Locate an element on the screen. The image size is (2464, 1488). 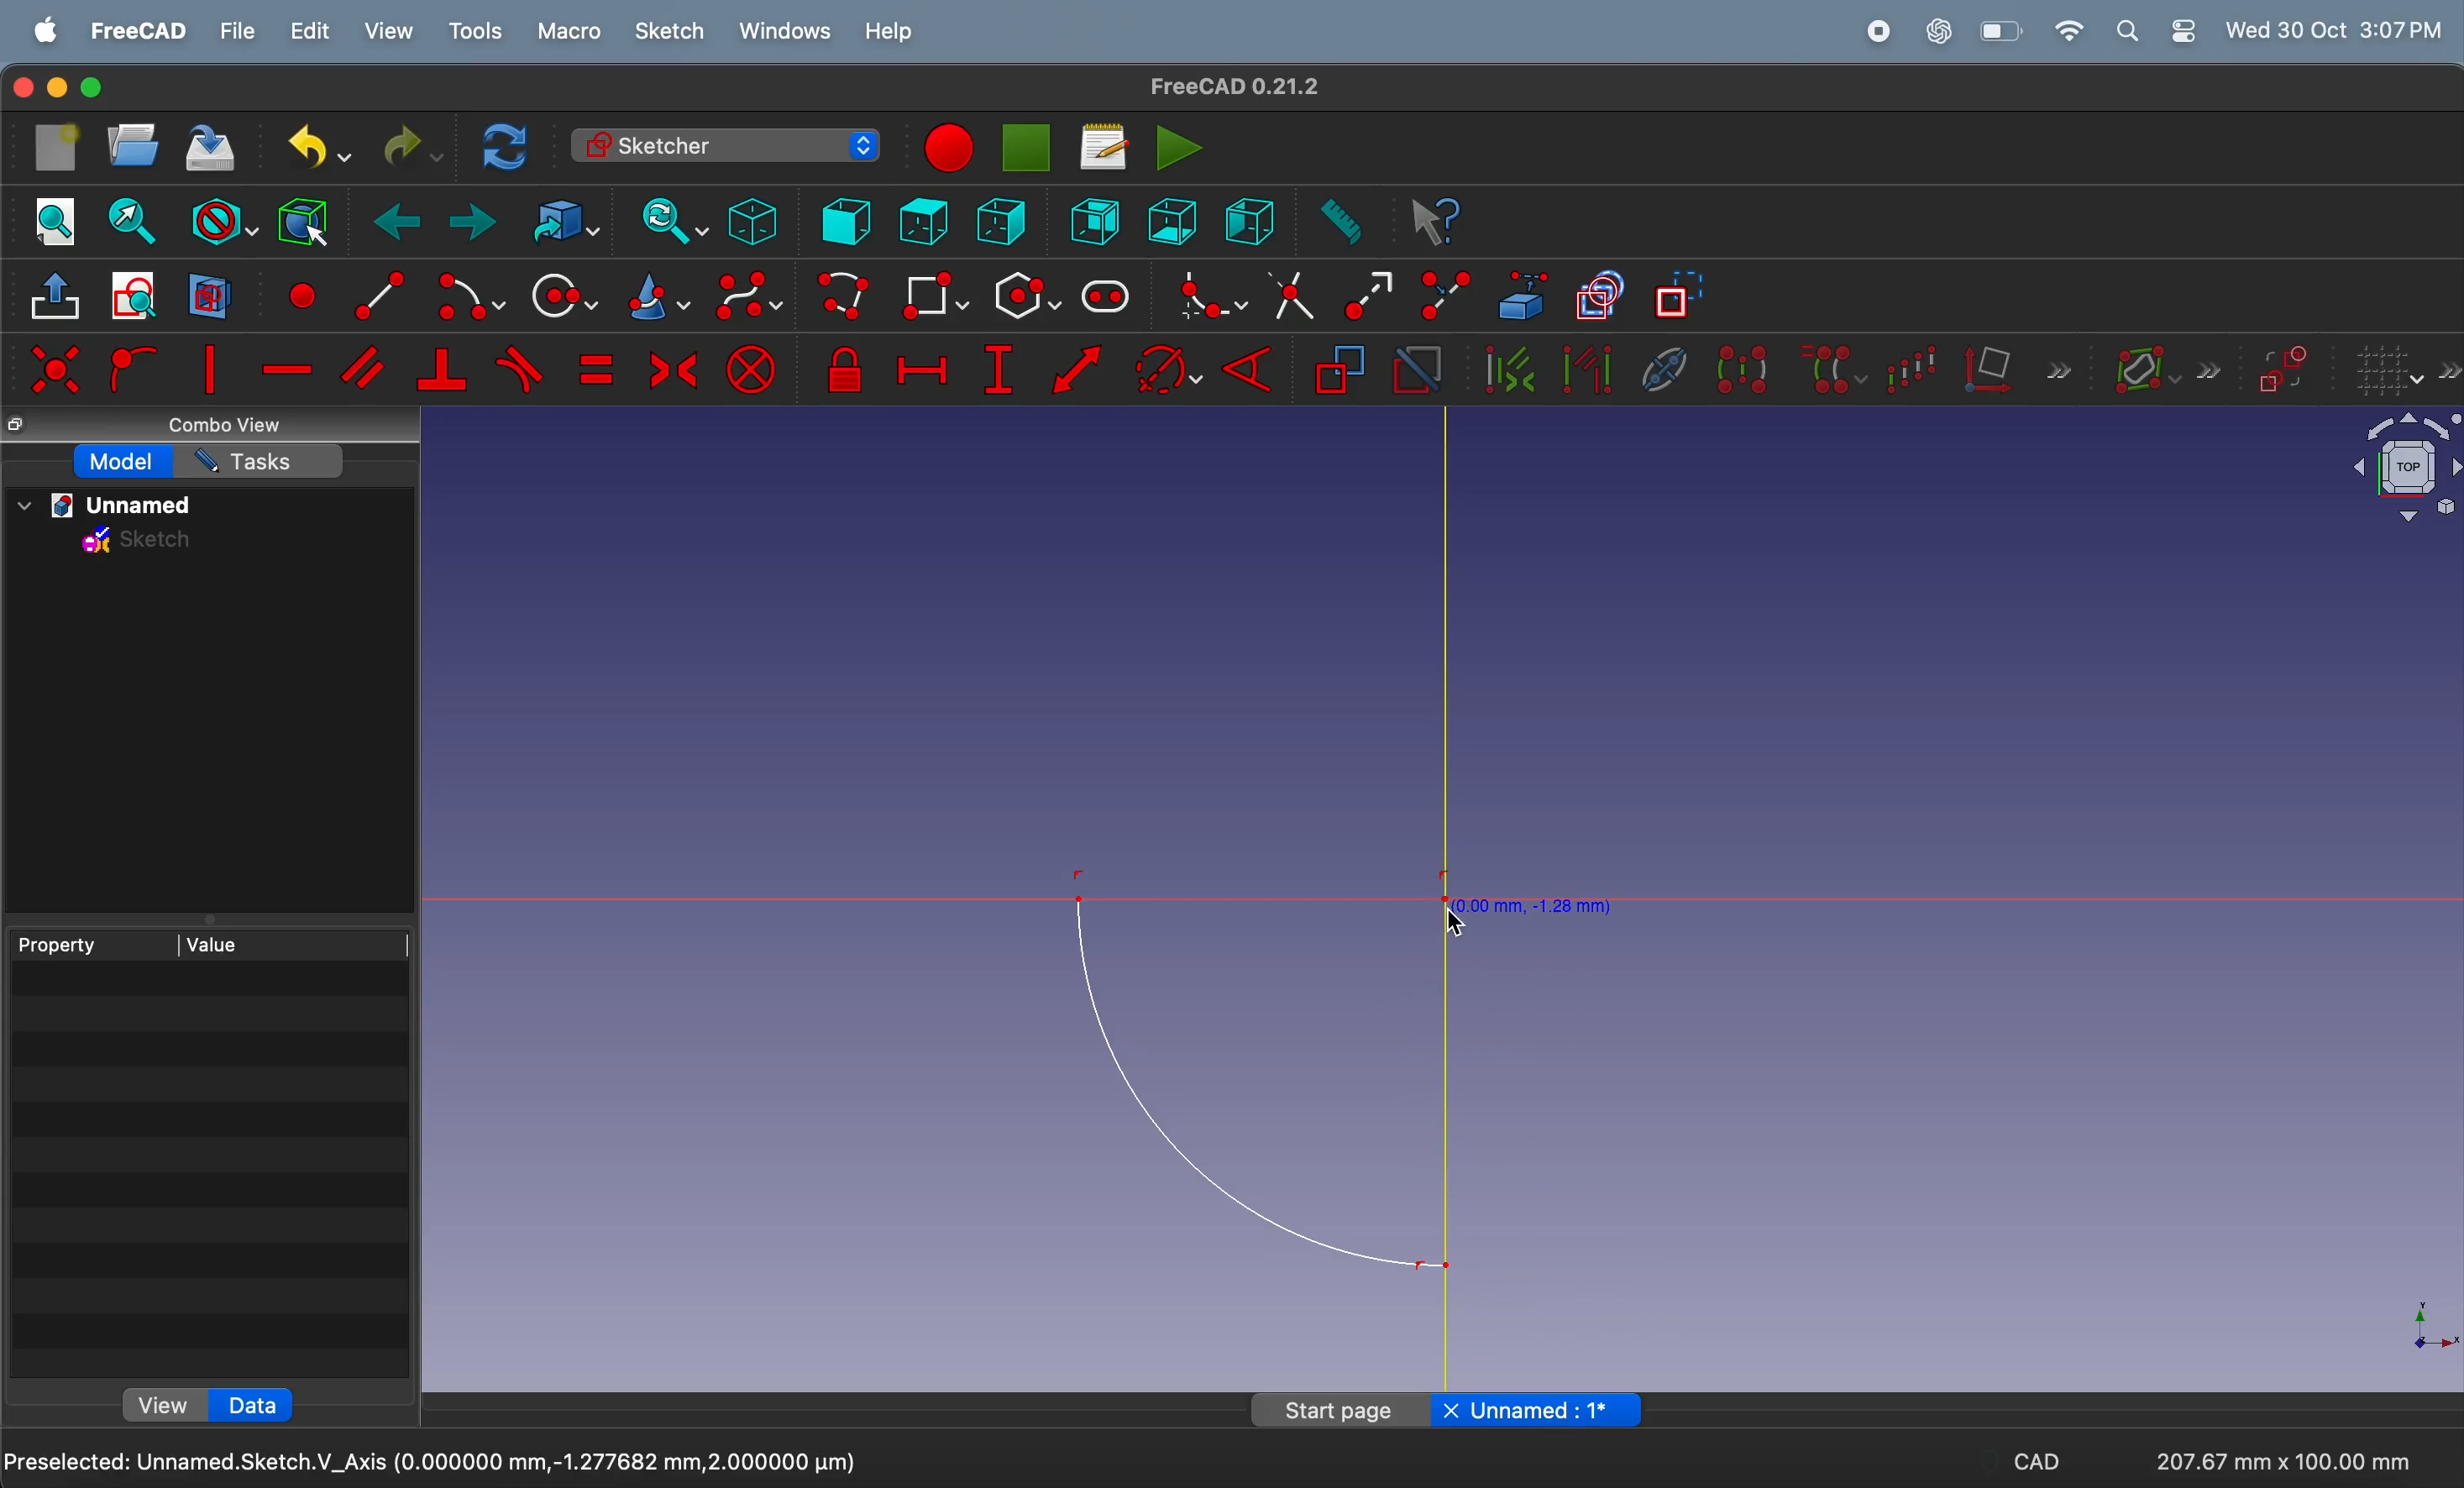
Tasks is located at coordinates (262, 461).